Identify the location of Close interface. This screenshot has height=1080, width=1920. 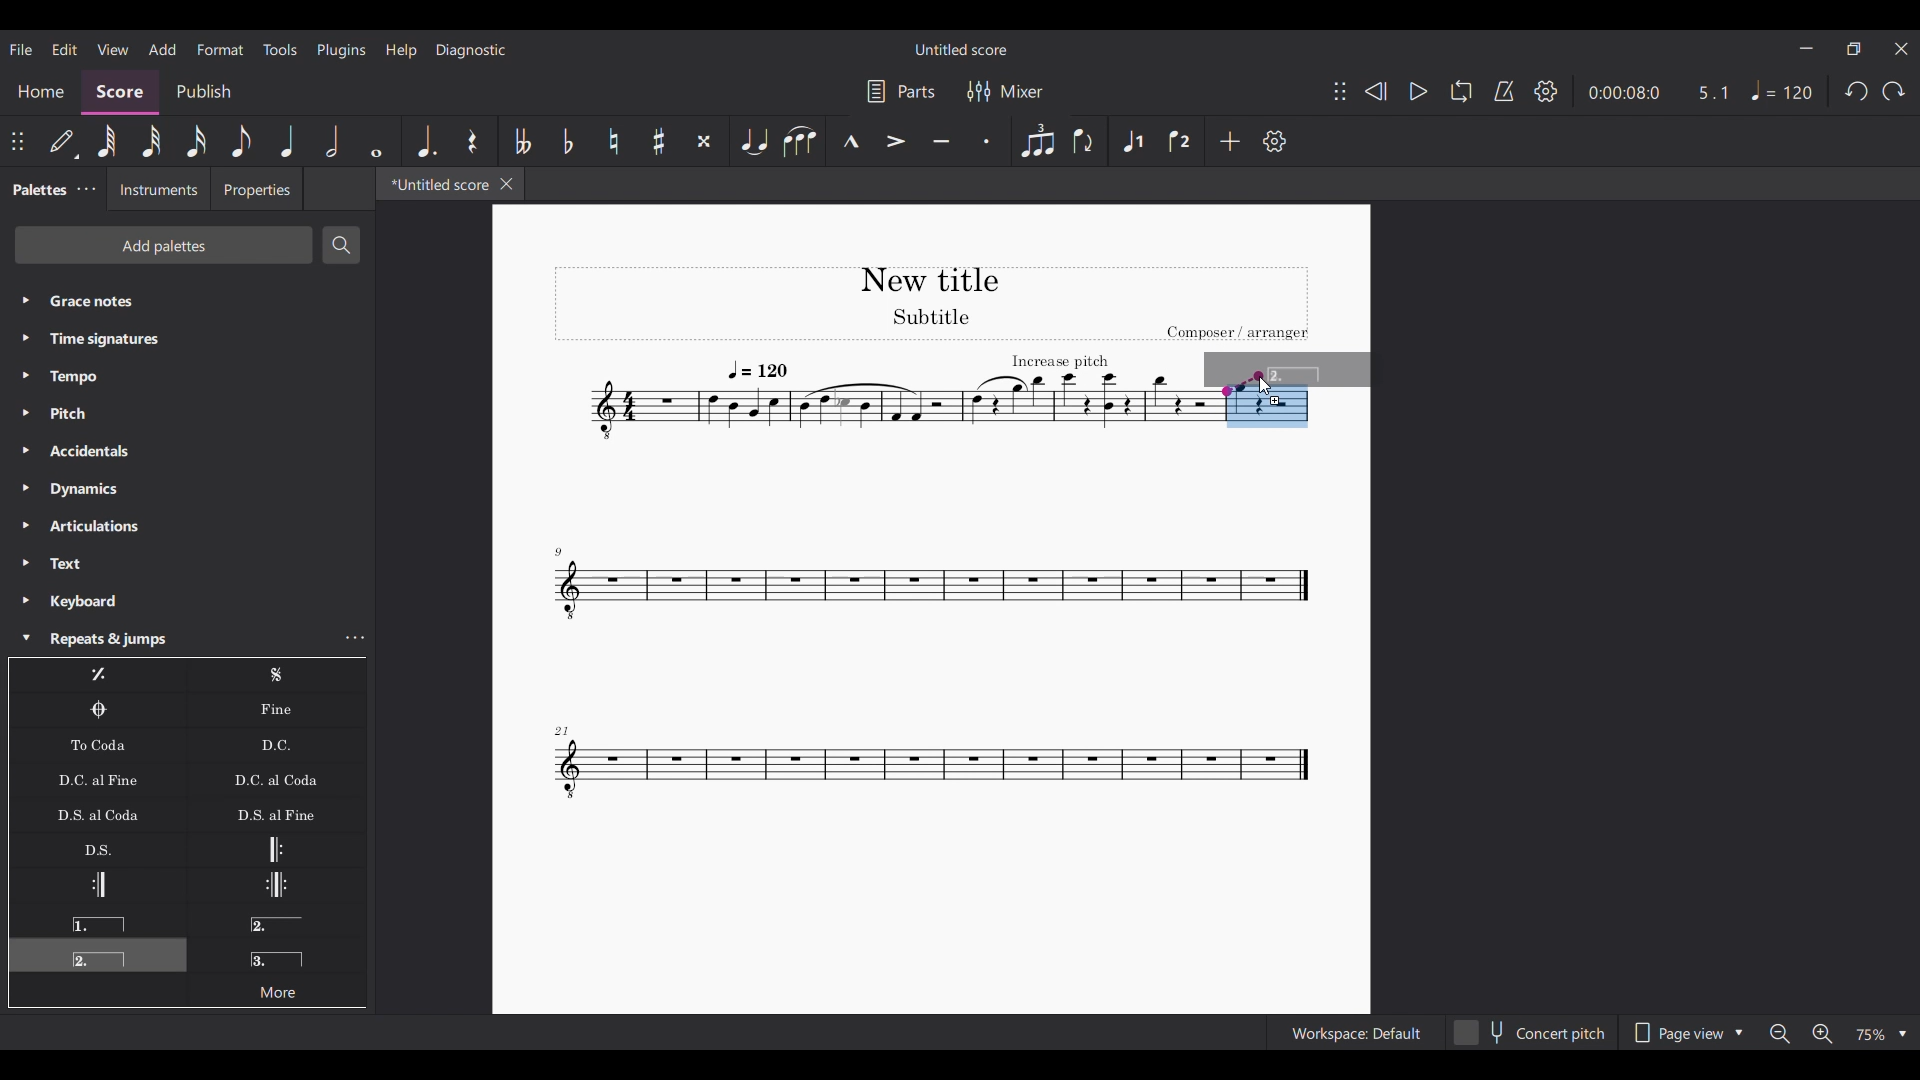
(1901, 49).